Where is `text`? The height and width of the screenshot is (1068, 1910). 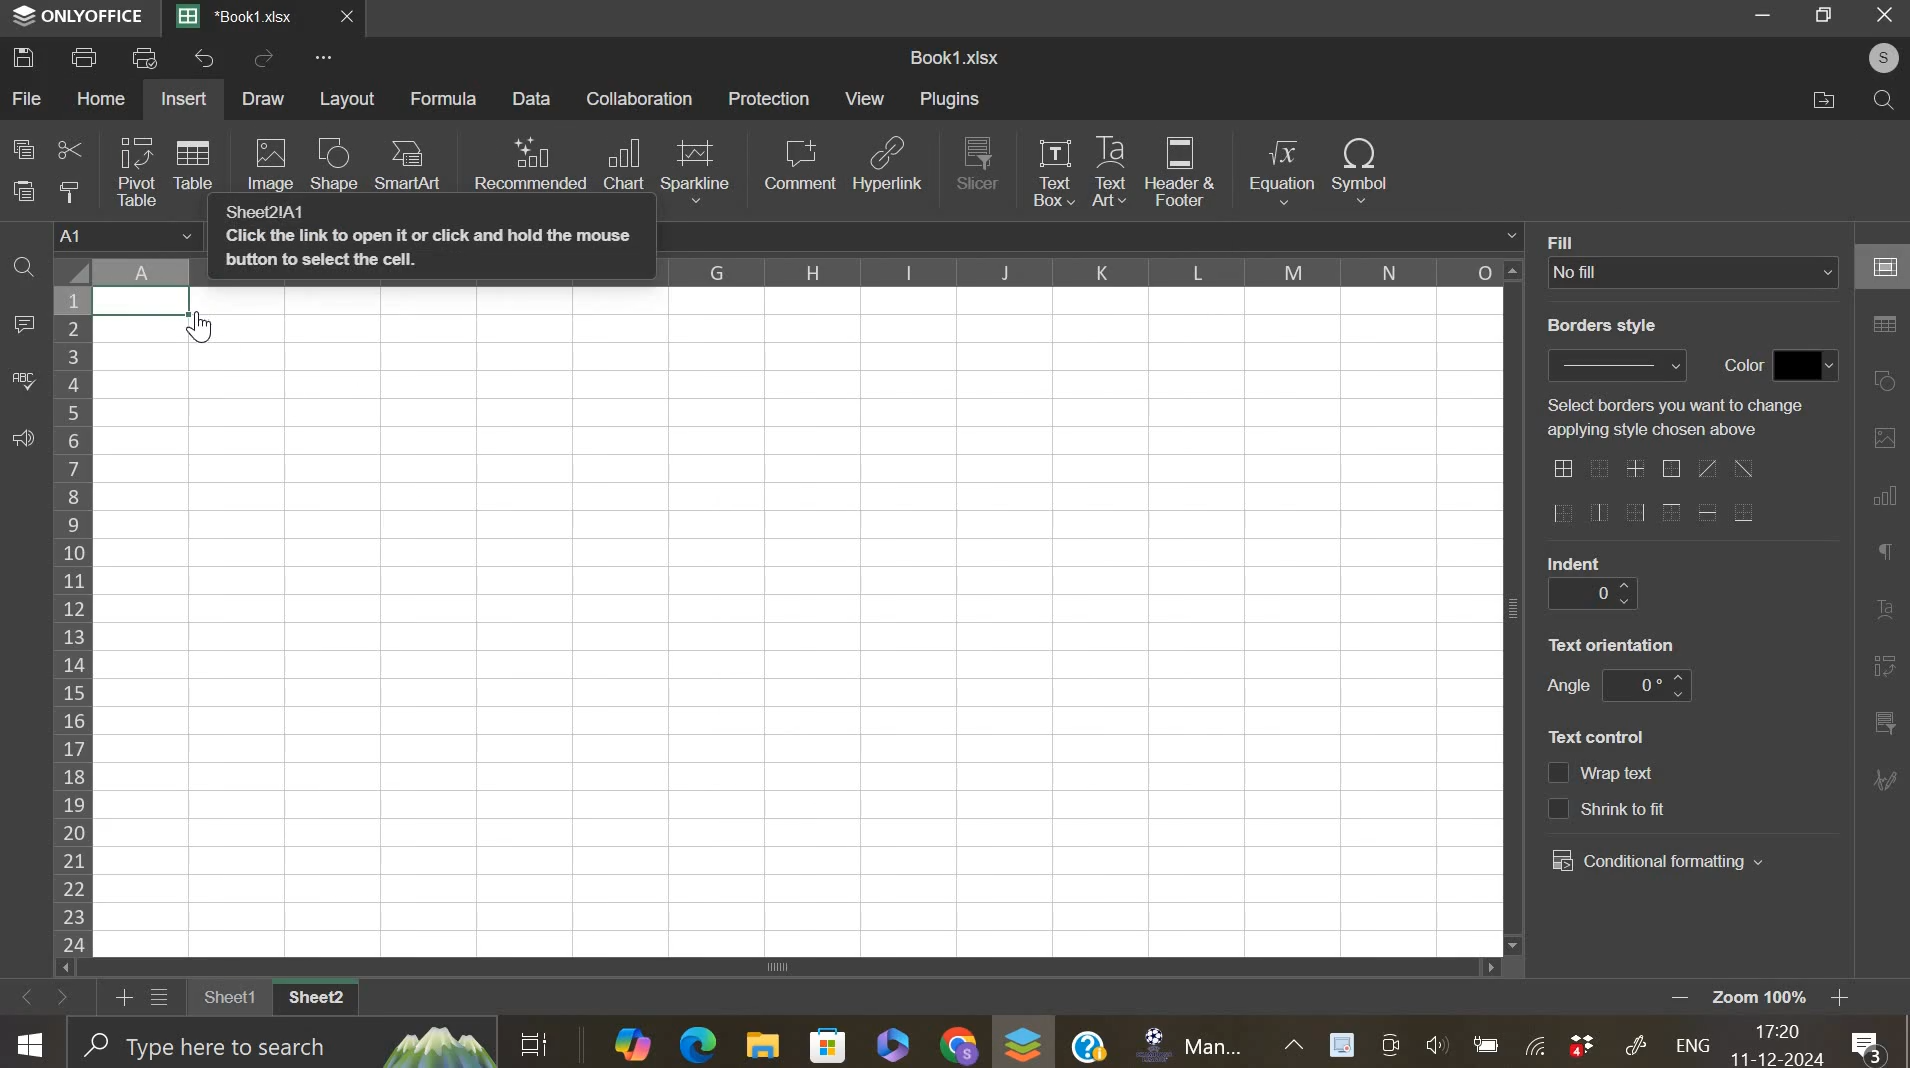
text is located at coordinates (1596, 737).